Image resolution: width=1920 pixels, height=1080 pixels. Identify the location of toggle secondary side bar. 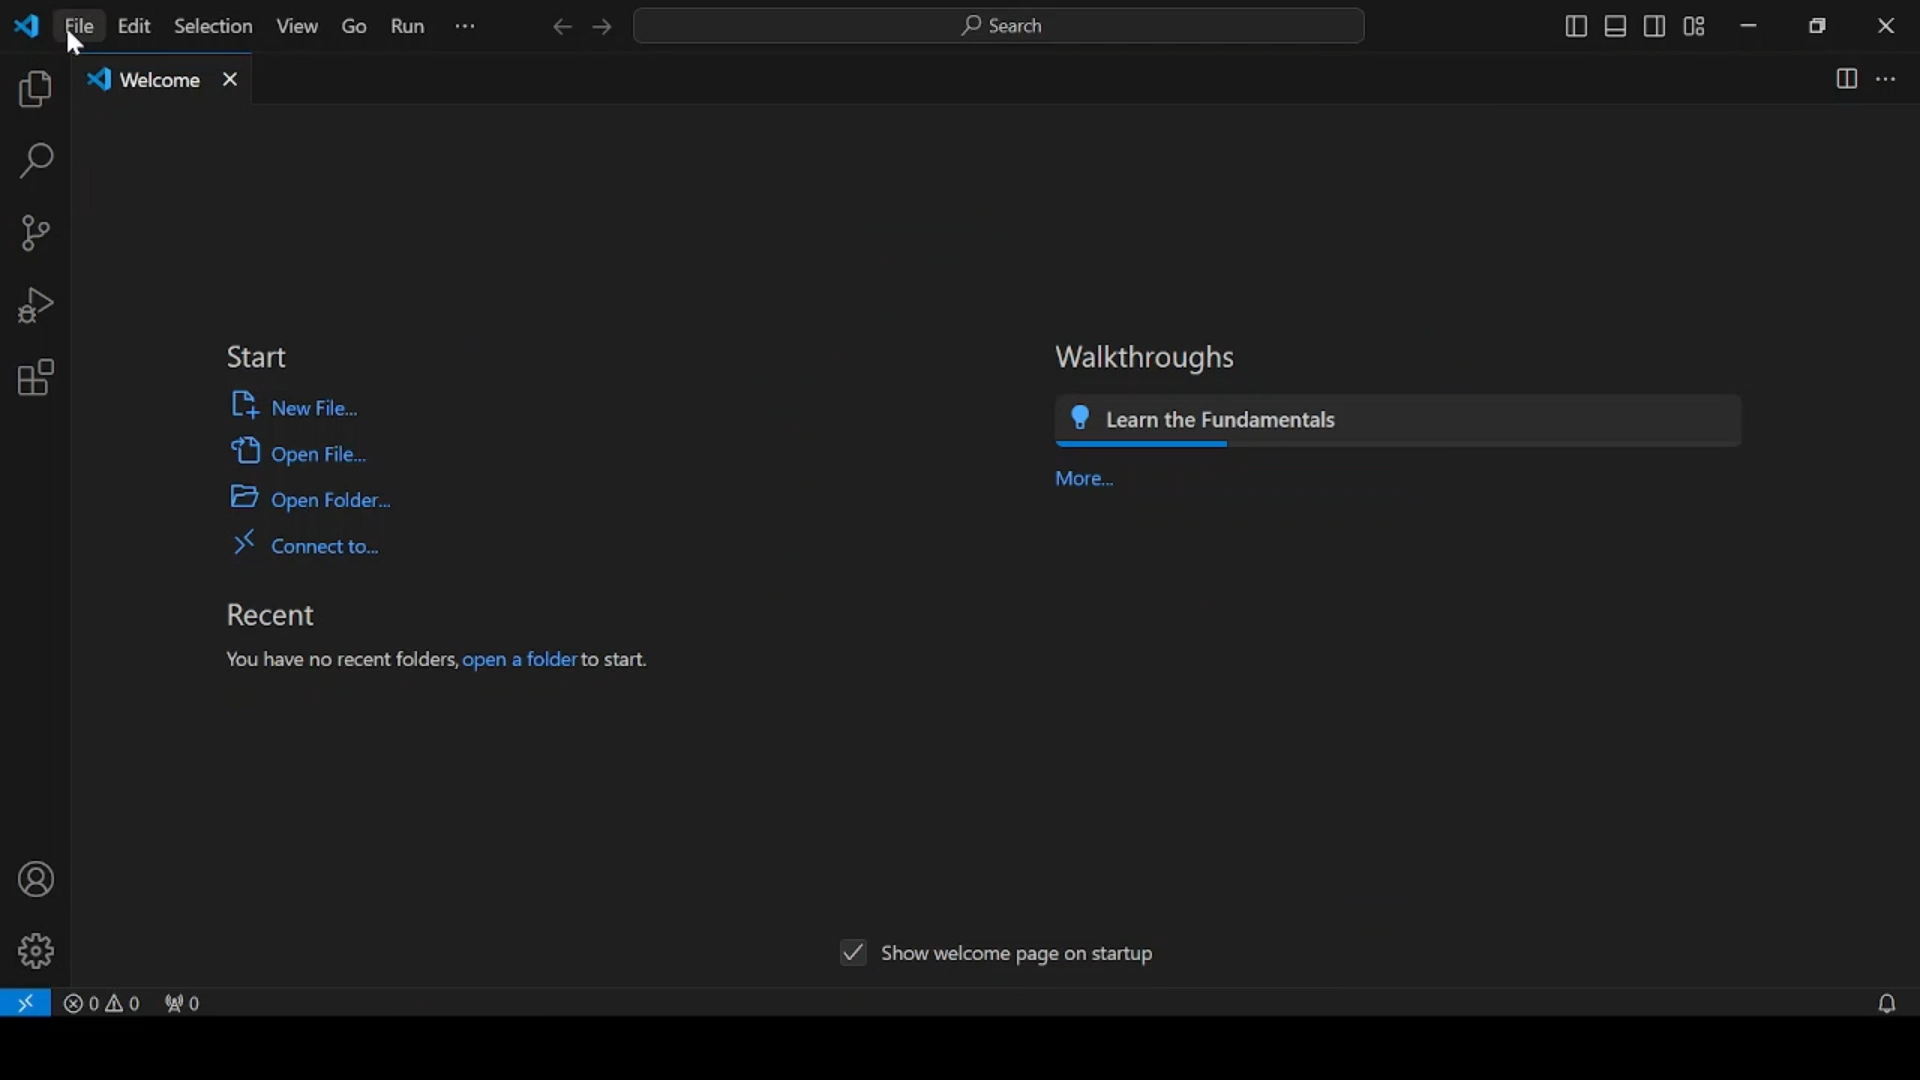
(1655, 27).